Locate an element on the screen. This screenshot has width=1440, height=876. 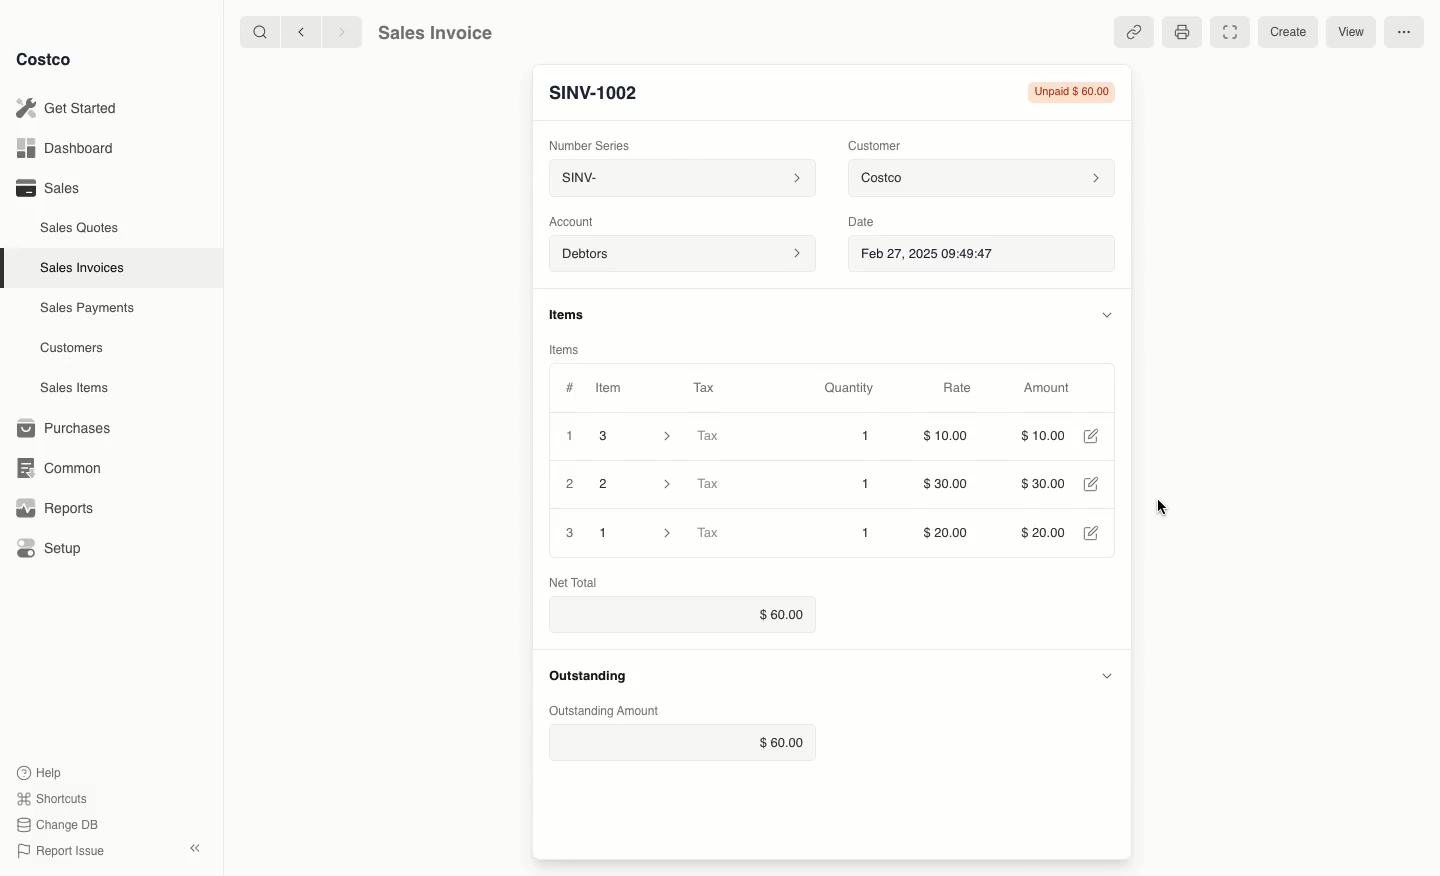
Tax is located at coordinates (733, 437).